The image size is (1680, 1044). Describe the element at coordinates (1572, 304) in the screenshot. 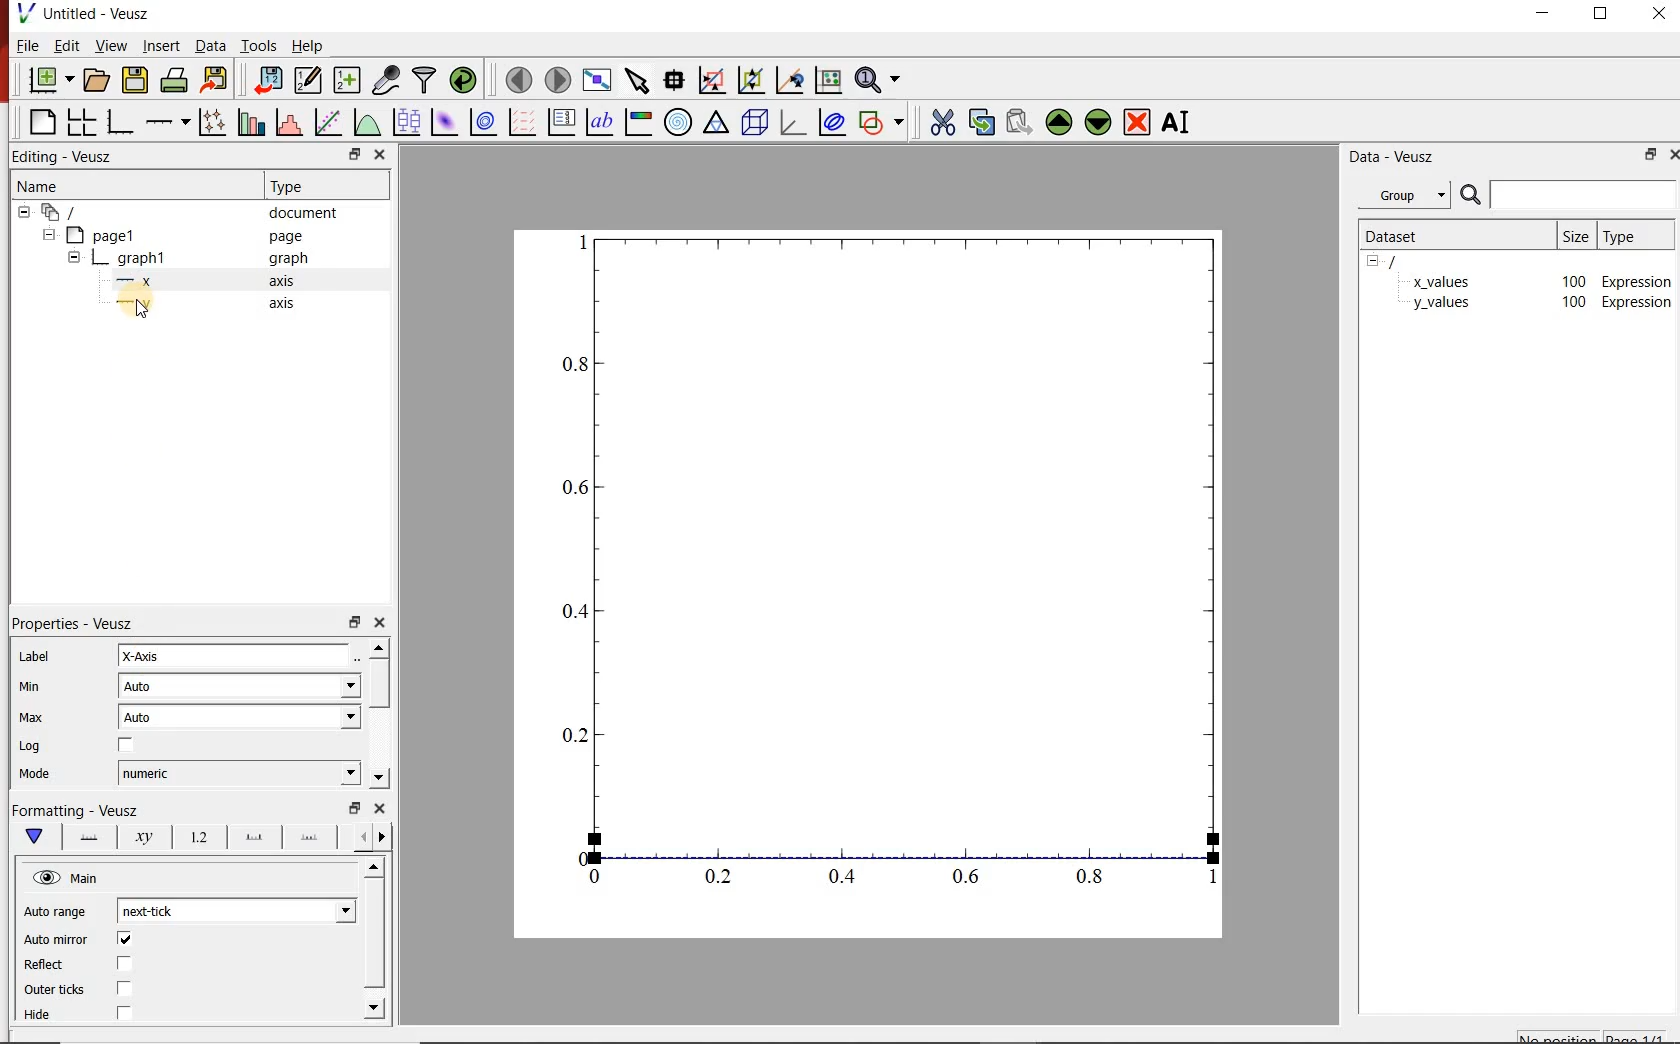

I see `100` at that location.